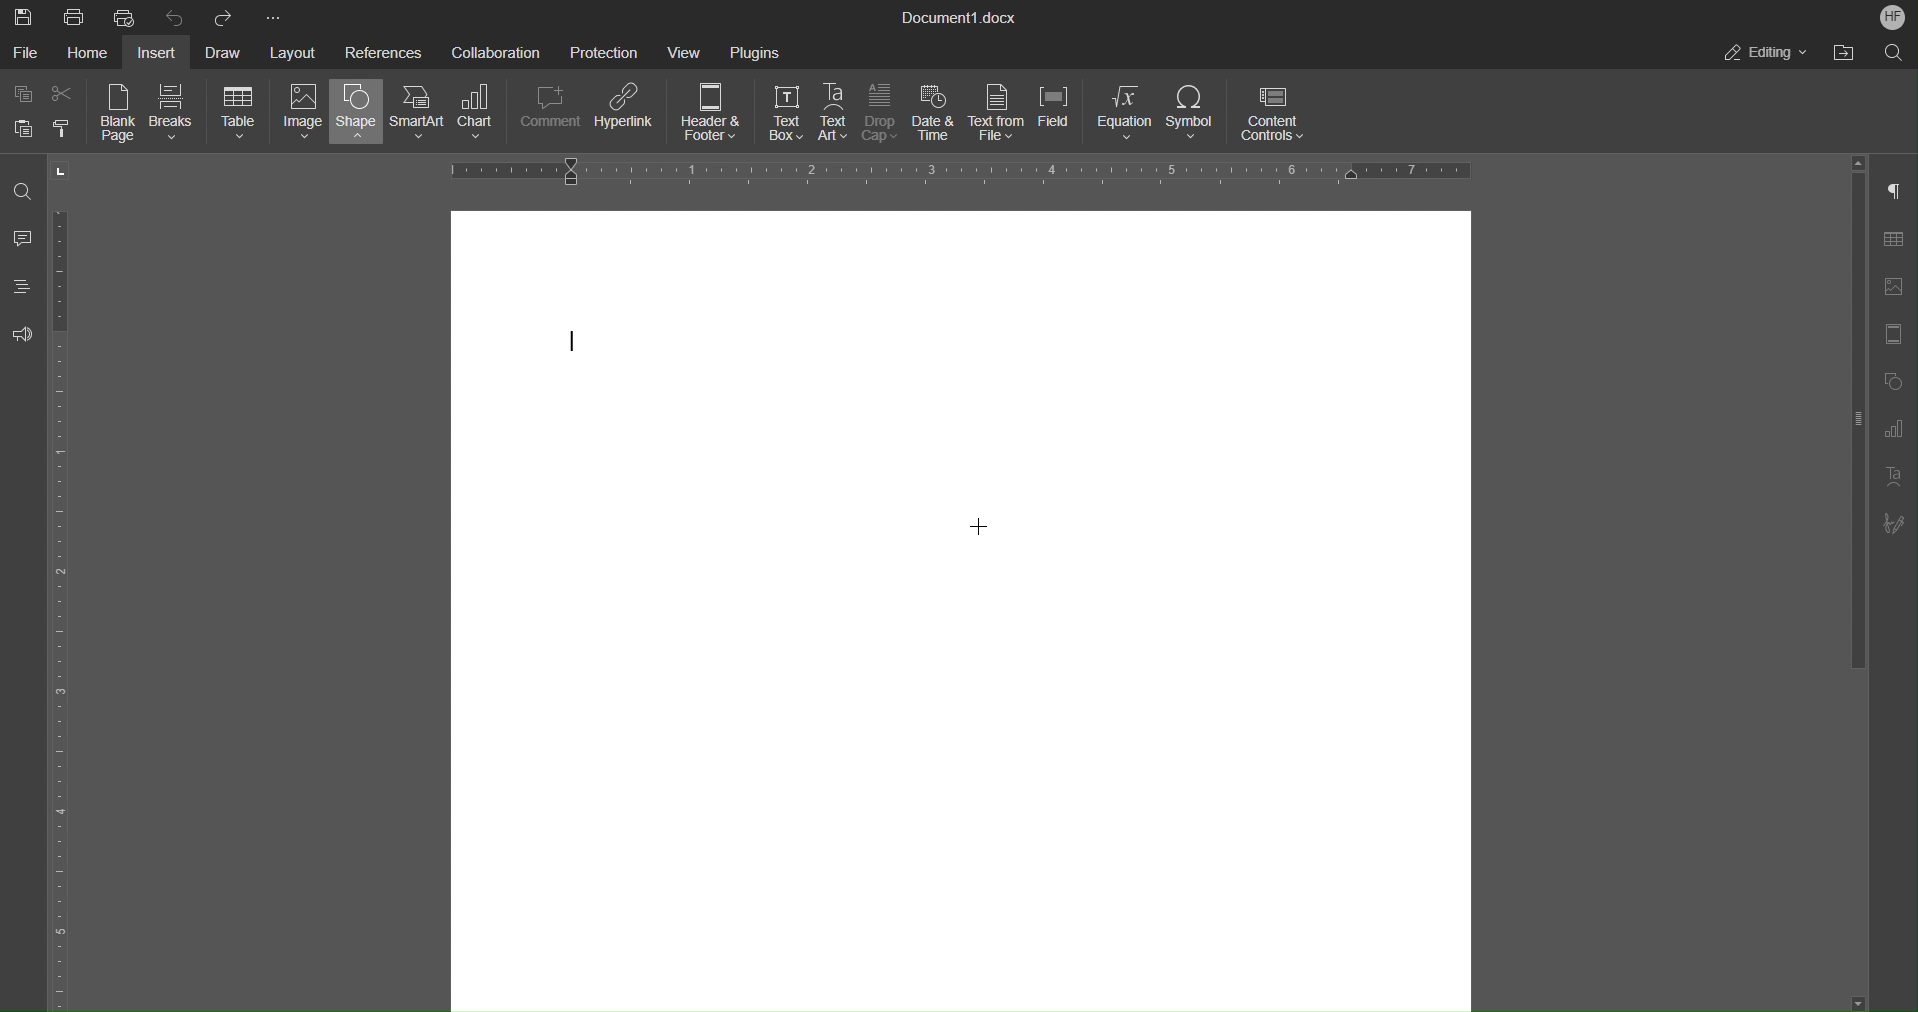 This screenshot has width=1918, height=1012. What do you see at coordinates (936, 115) in the screenshot?
I see `Date & Time` at bounding box center [936, 115].